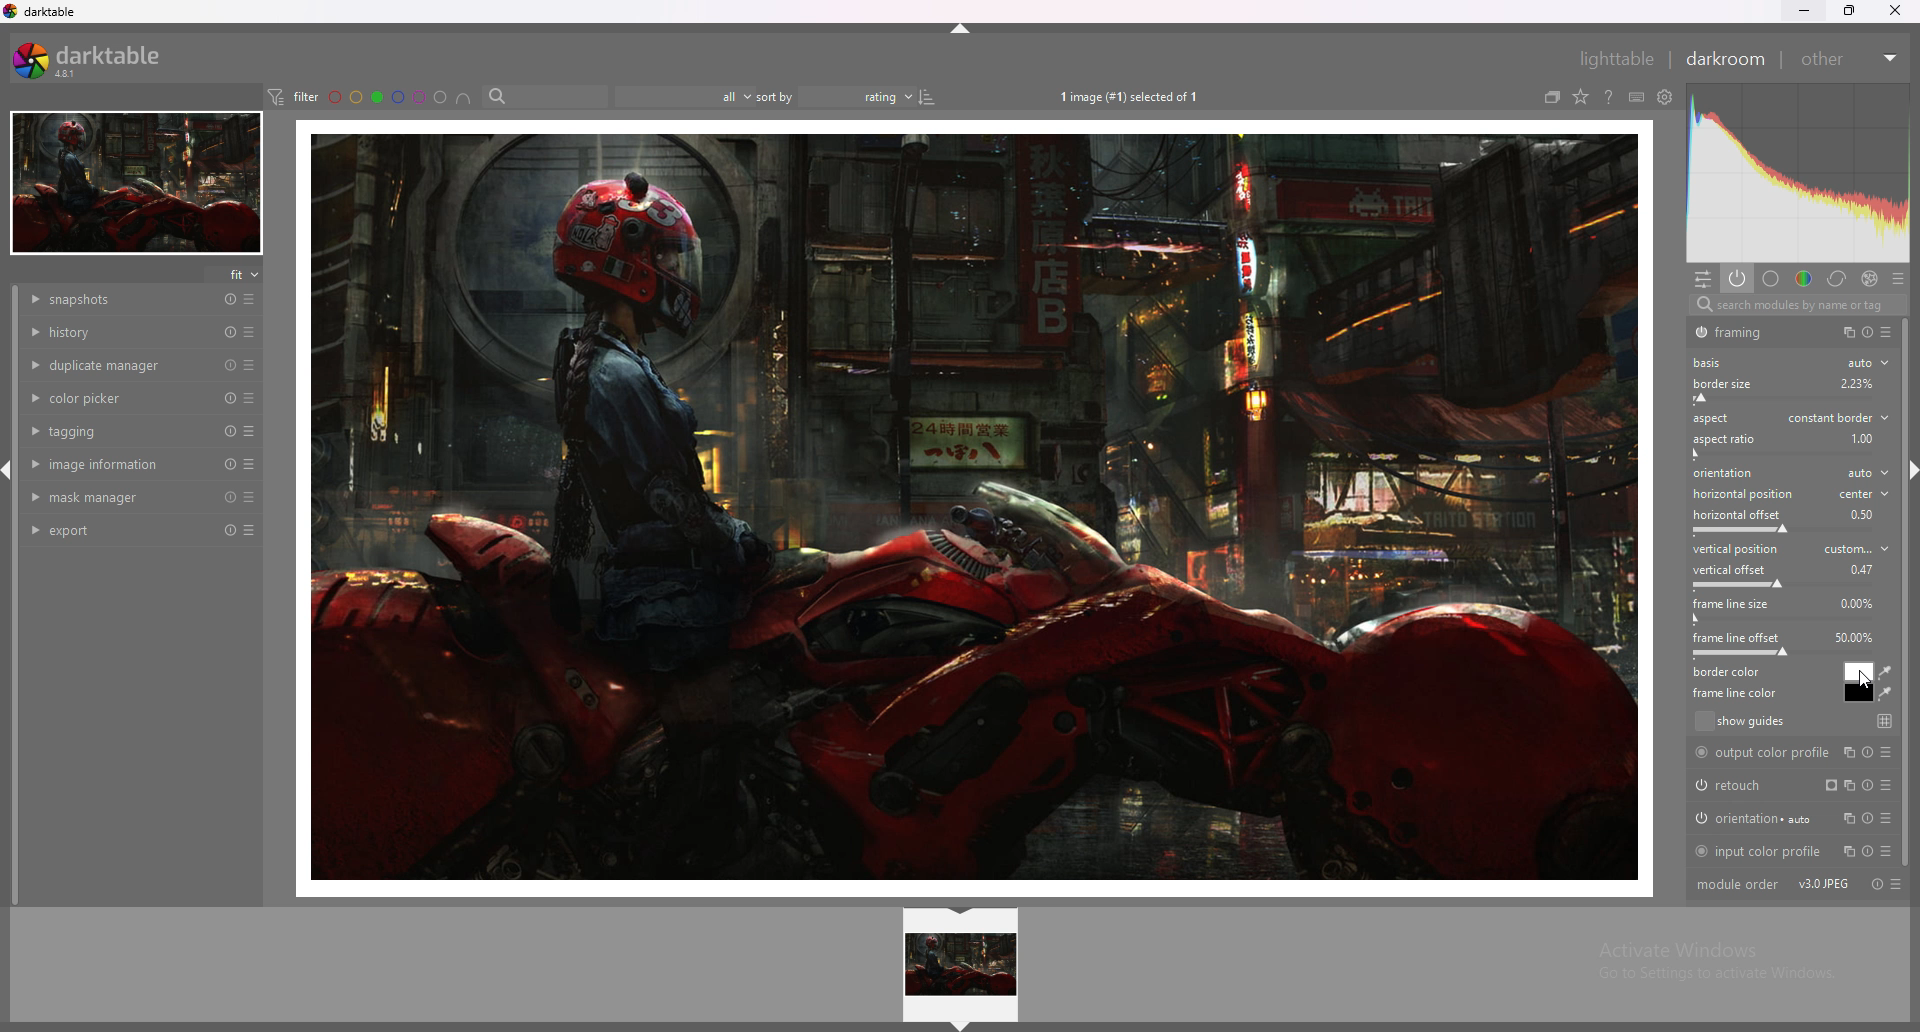 This screenshot has width=1920, height=1032. What do you see at coordinates (249, 531) in the screenshot?
I see `presets` at bounding box center [249, 531].